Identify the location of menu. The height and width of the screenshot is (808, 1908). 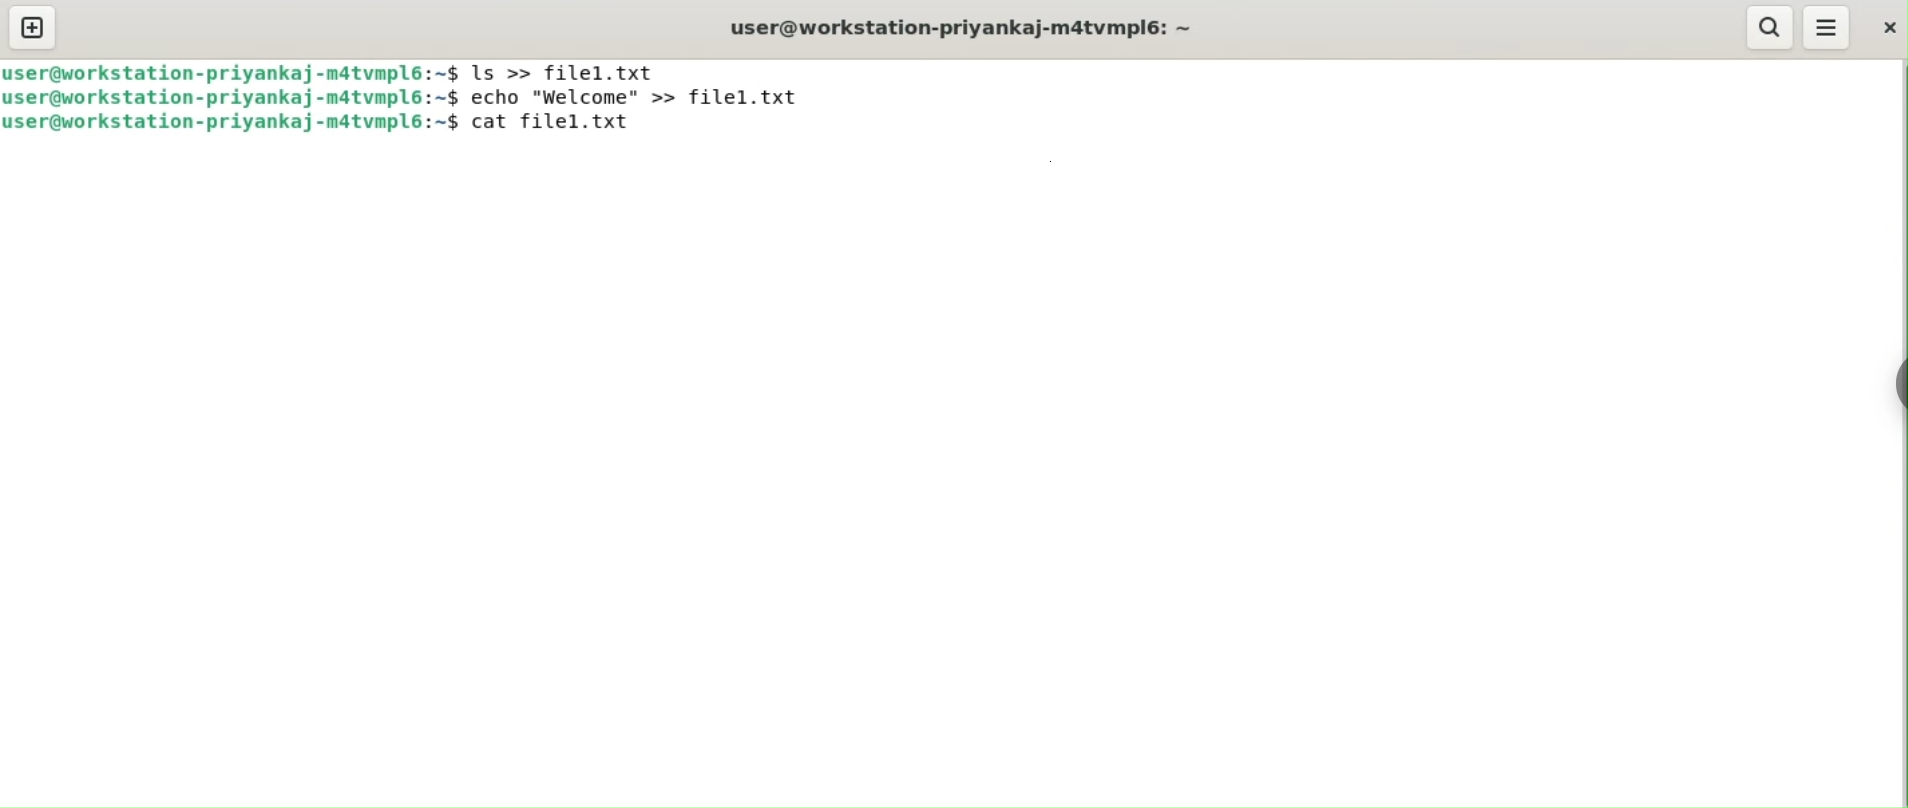
(1826, 25).